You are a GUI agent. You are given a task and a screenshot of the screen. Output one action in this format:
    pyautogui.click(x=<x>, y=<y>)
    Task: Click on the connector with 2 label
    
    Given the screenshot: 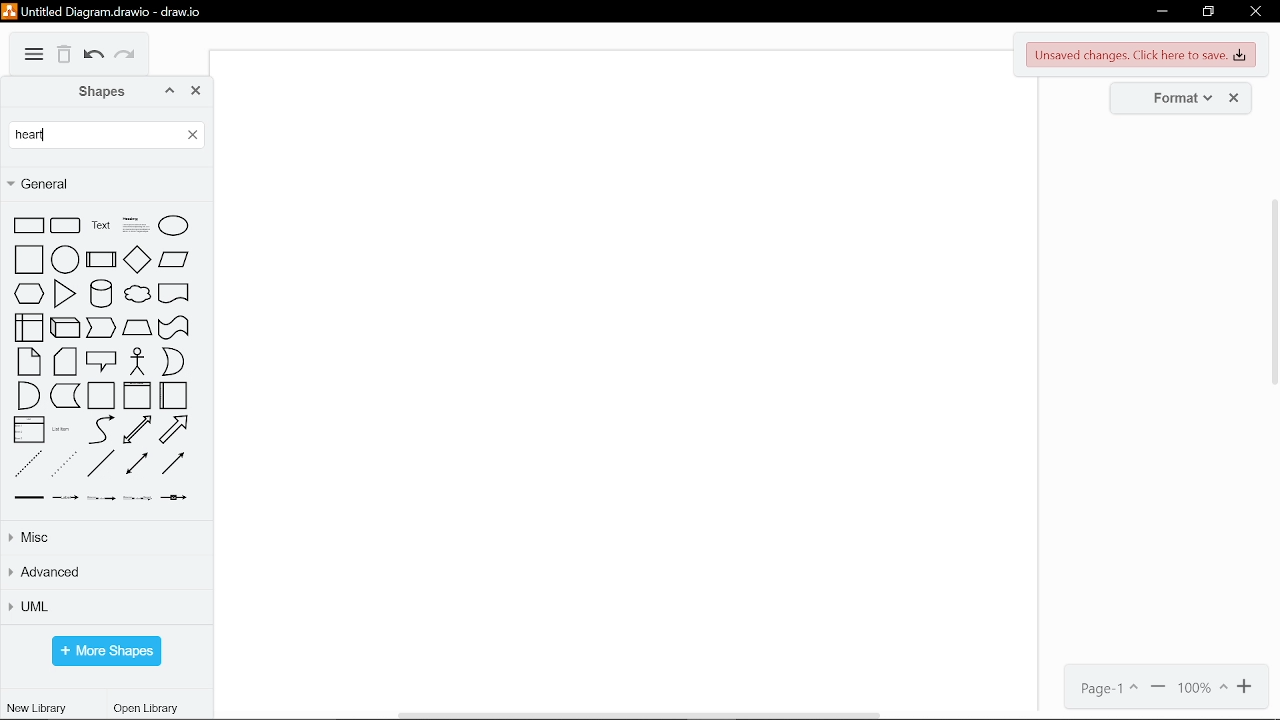 What is the action you would take?
    pyautogui.click(x=99, y=498)
    